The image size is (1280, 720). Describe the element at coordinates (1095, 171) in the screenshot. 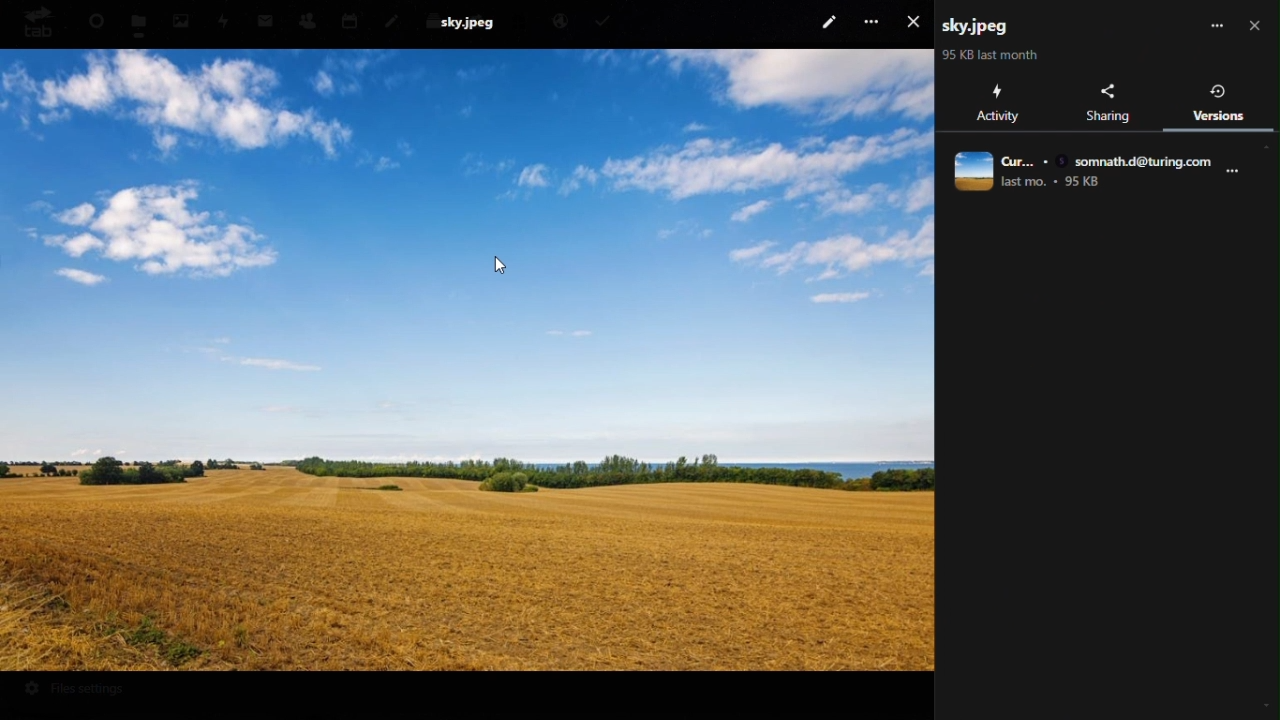

I see `File name and details` at that location.